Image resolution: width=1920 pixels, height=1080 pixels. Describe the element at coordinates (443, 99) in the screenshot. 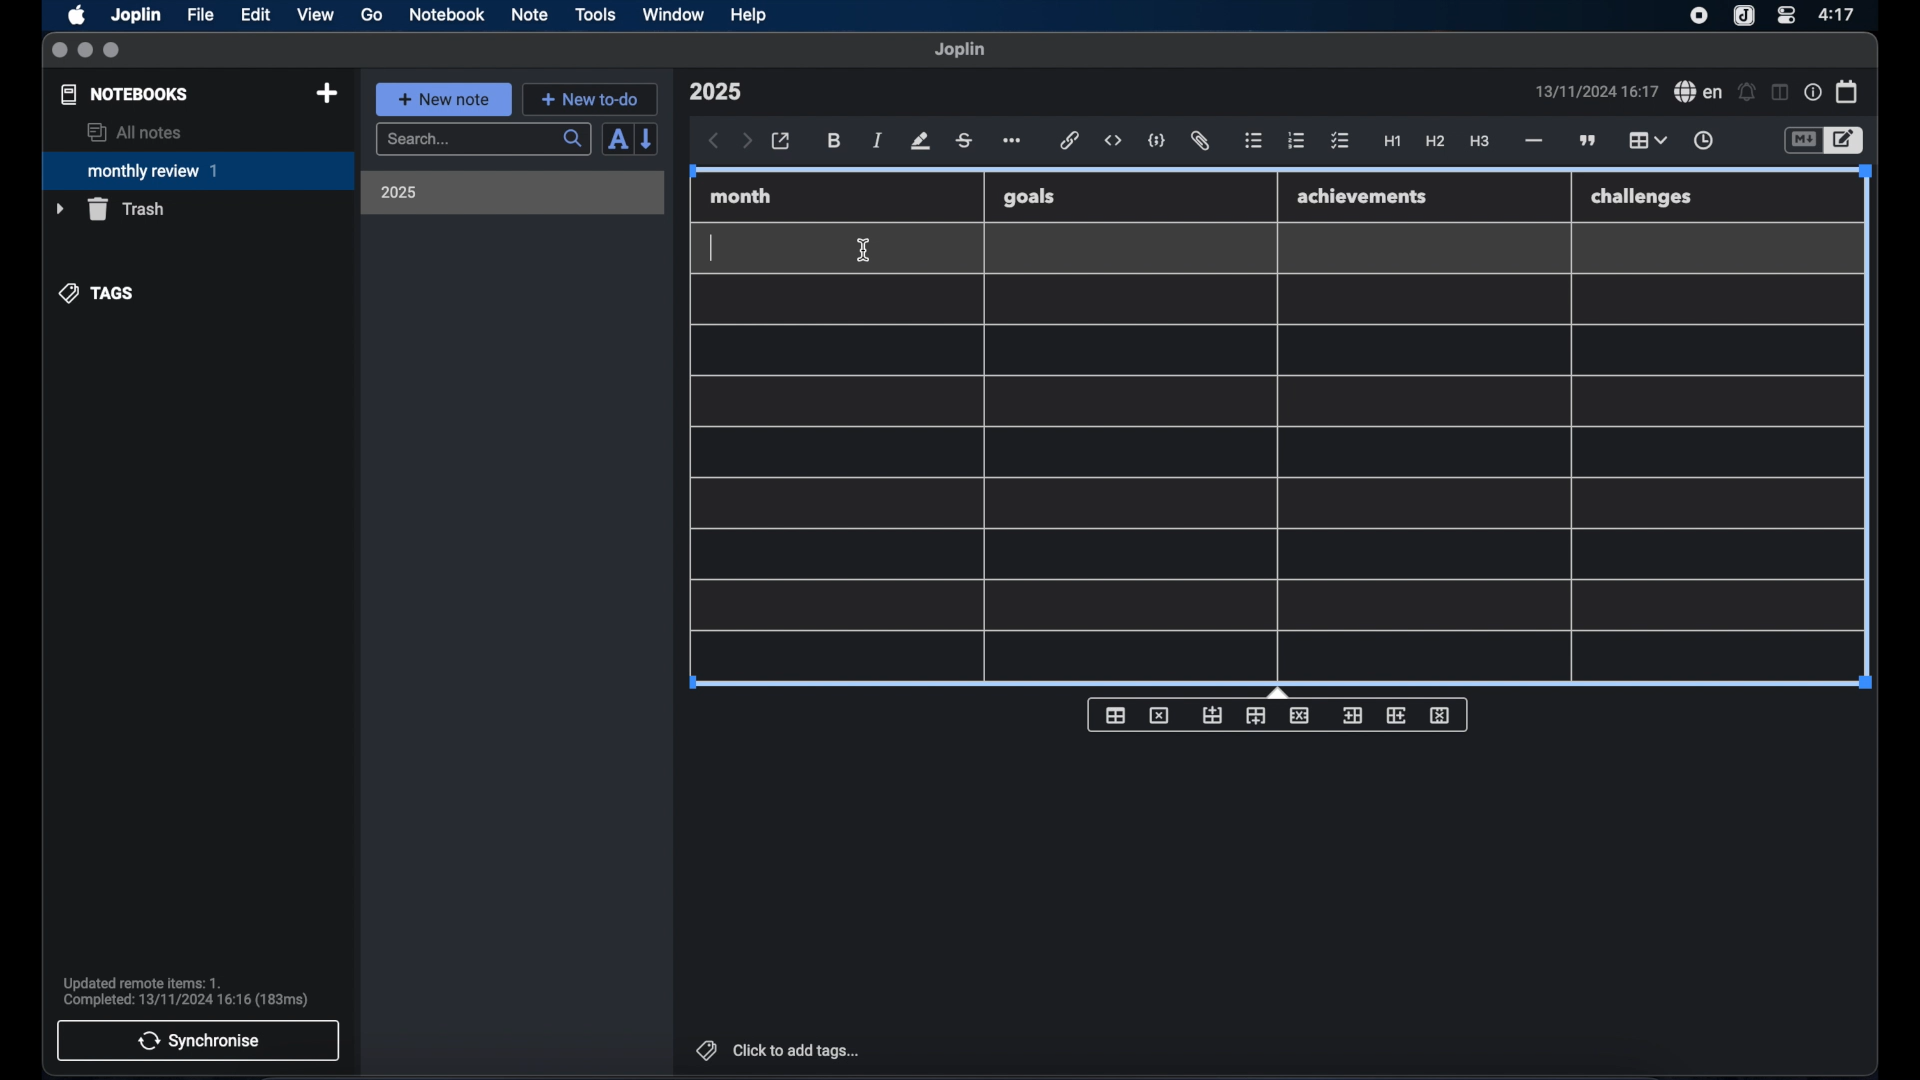

I see `new note` at that location.